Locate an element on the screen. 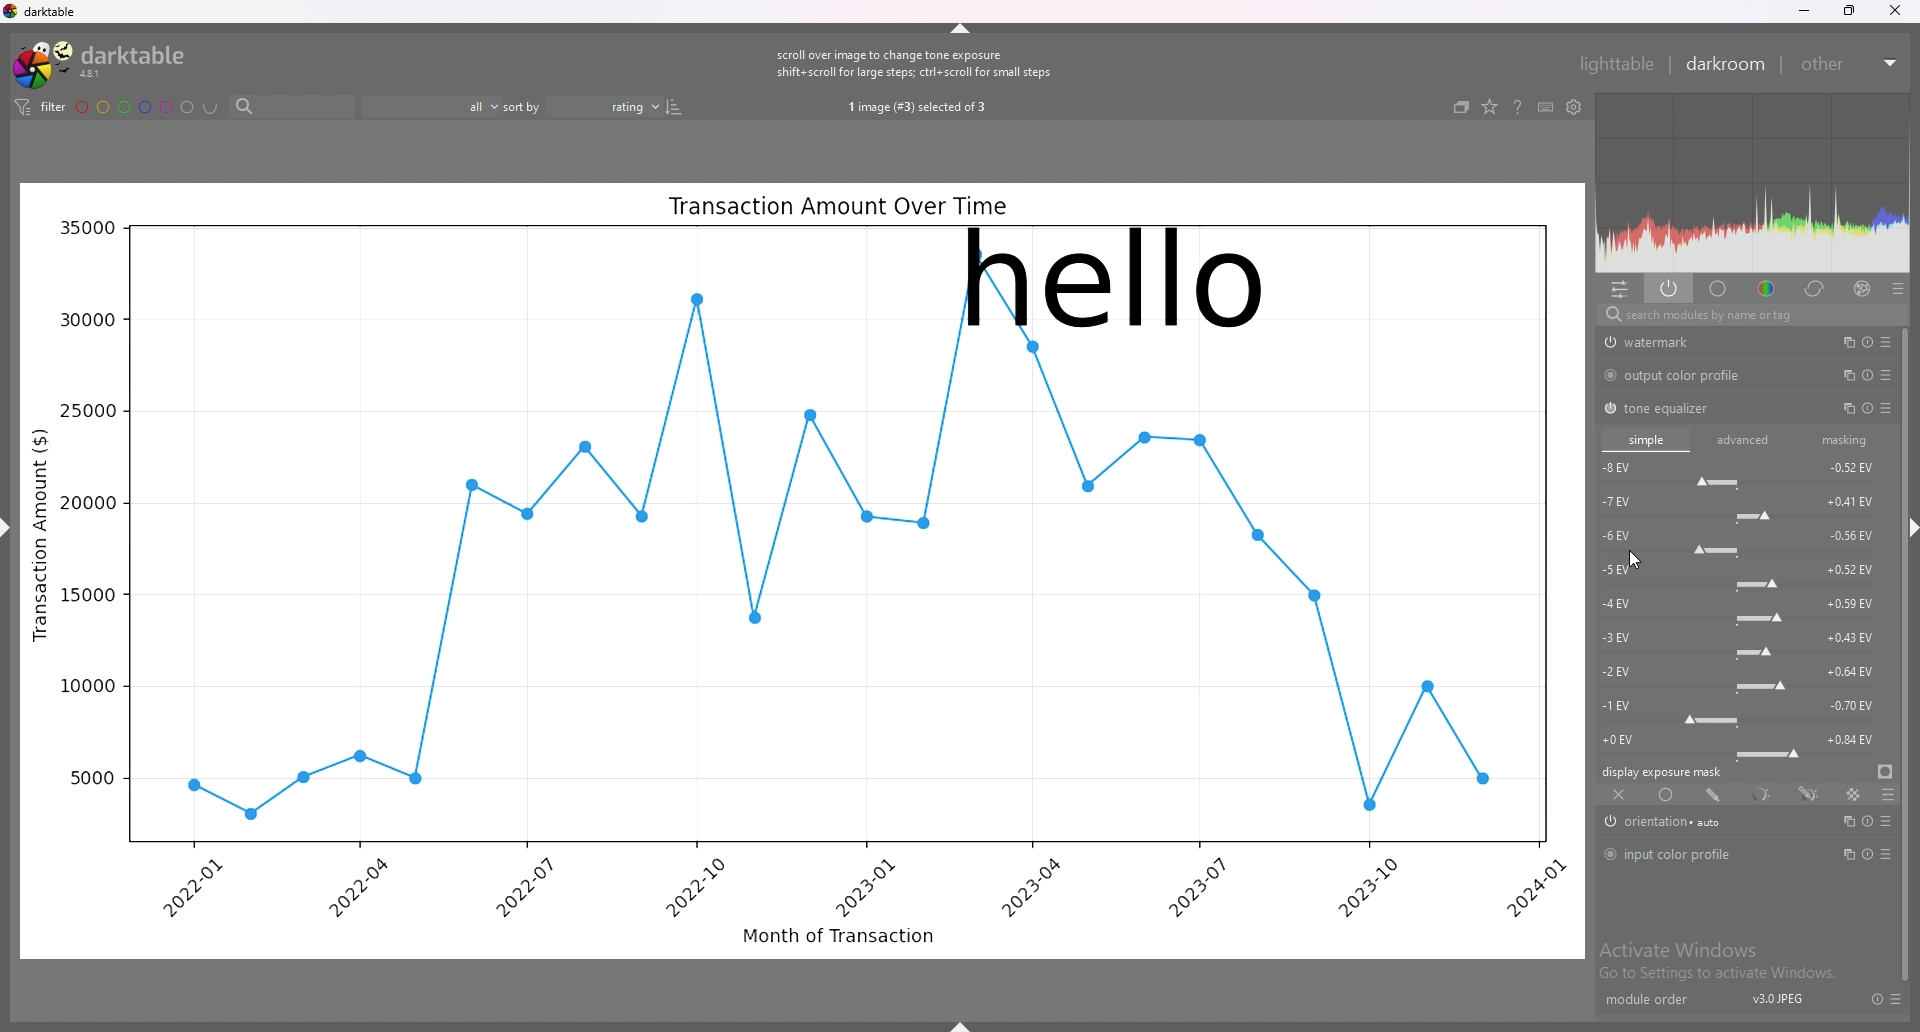  multiple instance actions, reset and presets is located at coordinates (1868, 377).